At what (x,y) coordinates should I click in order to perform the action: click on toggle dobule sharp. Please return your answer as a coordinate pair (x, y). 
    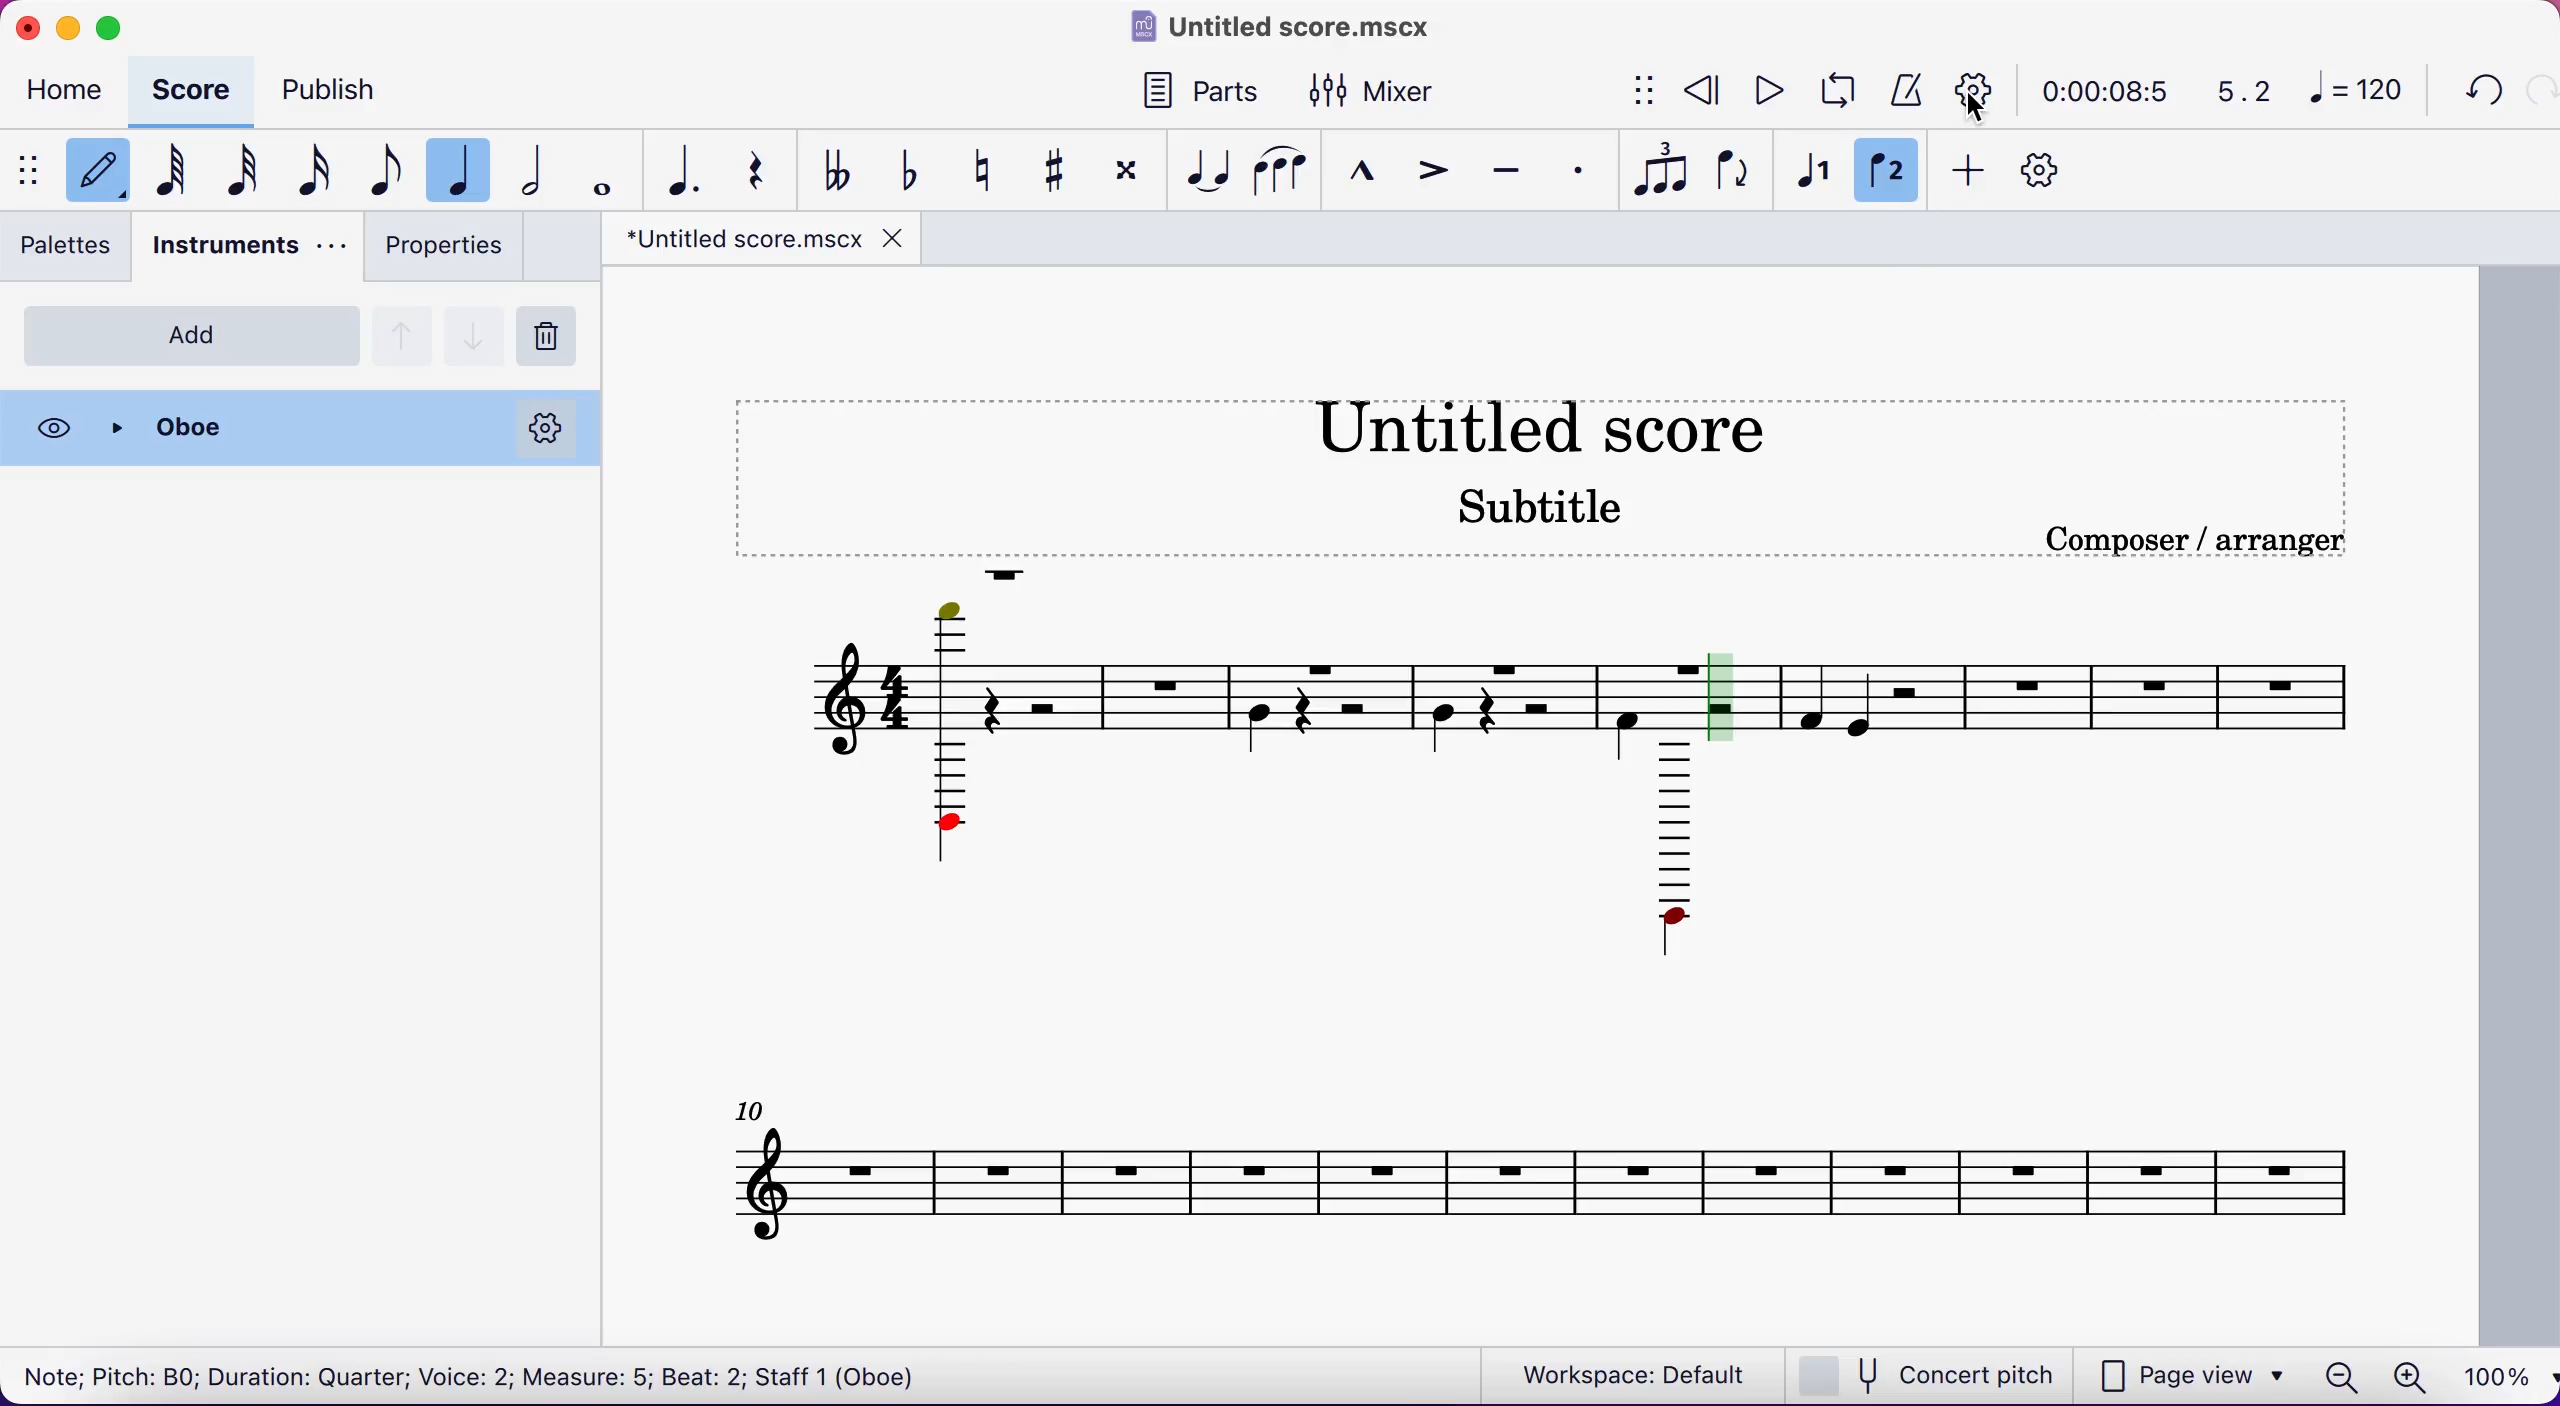
    Looking at the image, I should click on (1130, 177).